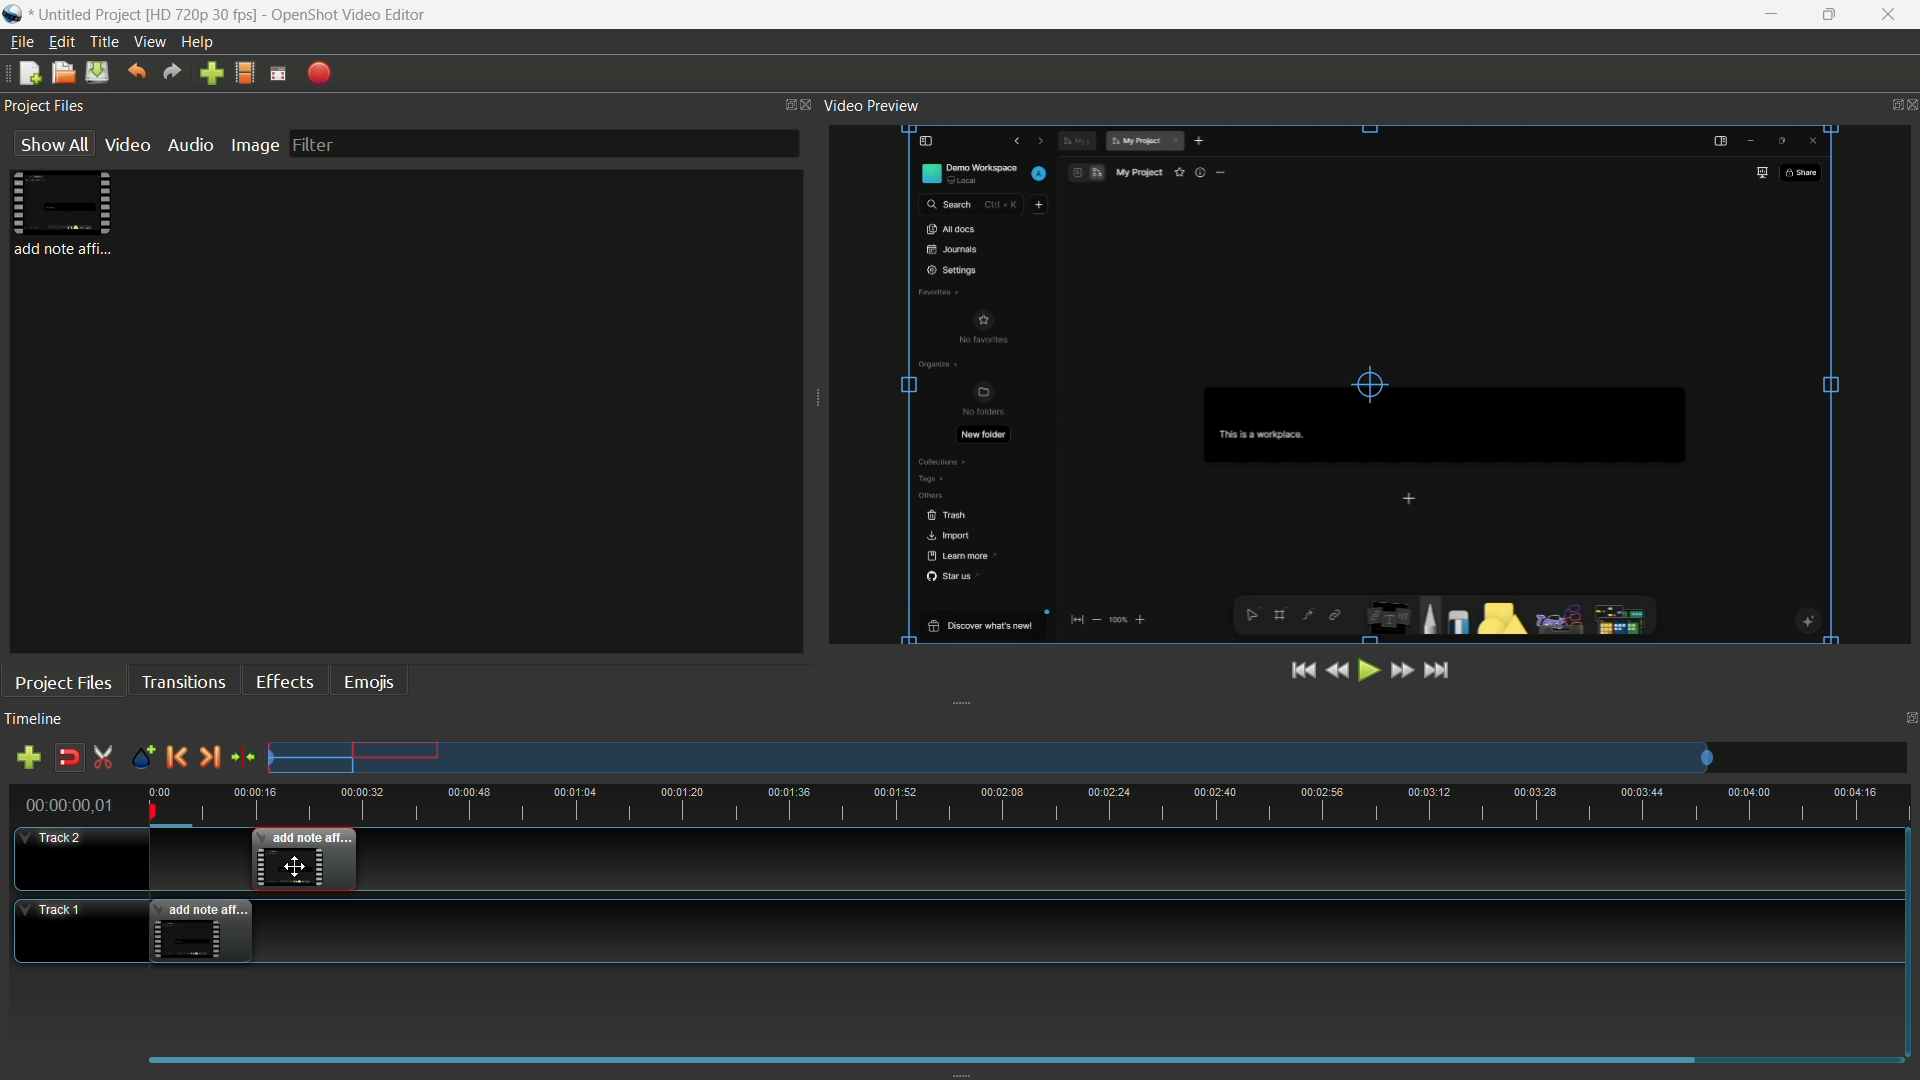 Image resolution: width=1920 pixels, height=1080 pixels. I want to click on export, so click(317, 73).